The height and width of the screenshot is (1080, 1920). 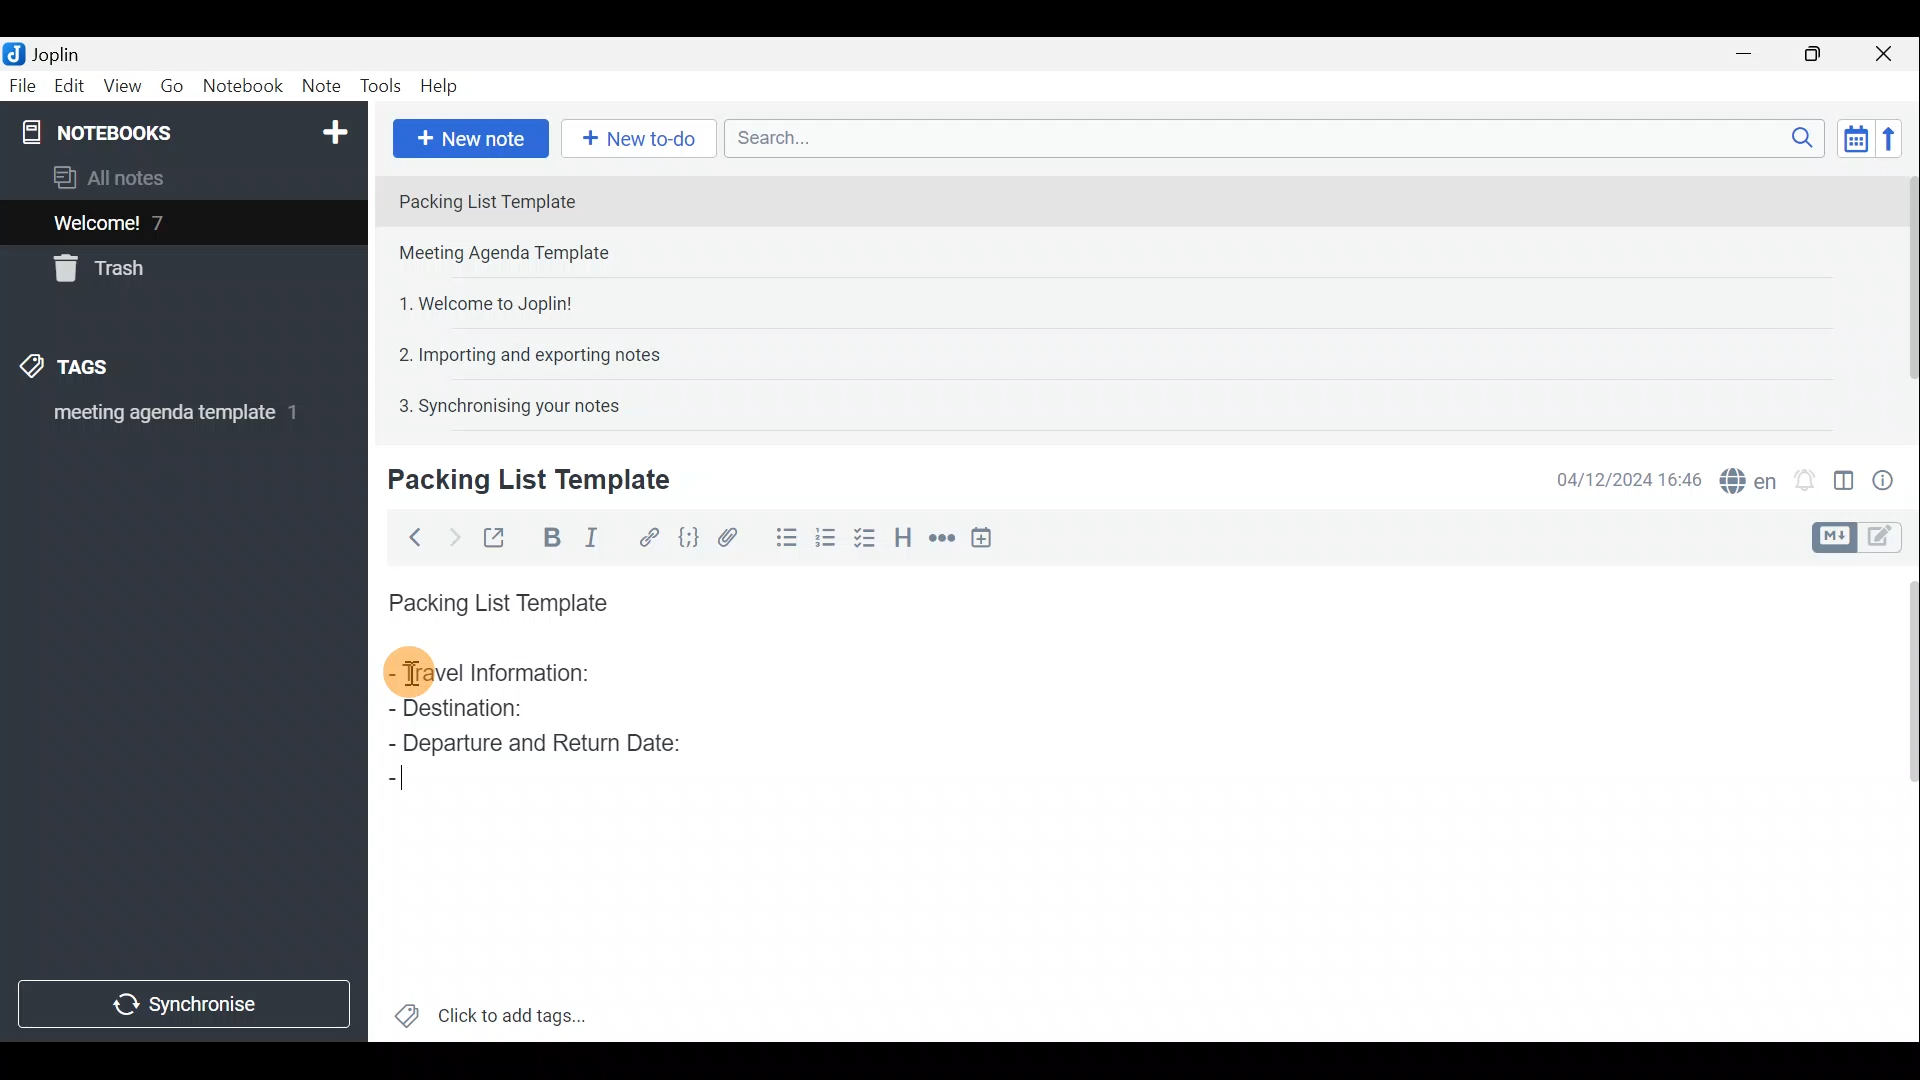 I want to click on Scroll bar, so click(x=1902, y=801).